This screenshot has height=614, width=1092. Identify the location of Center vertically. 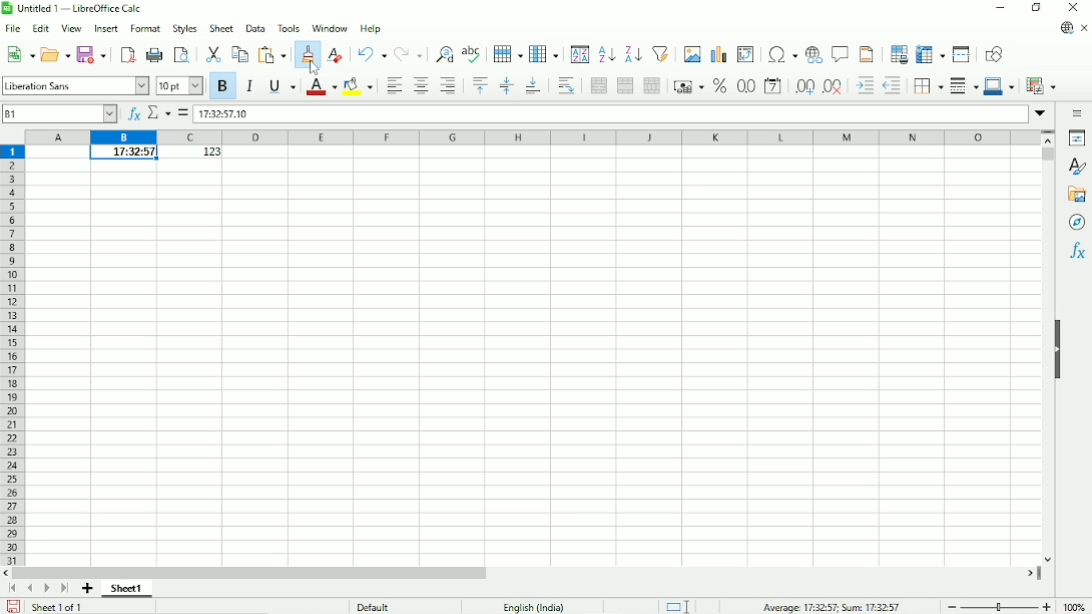
(505, 86).